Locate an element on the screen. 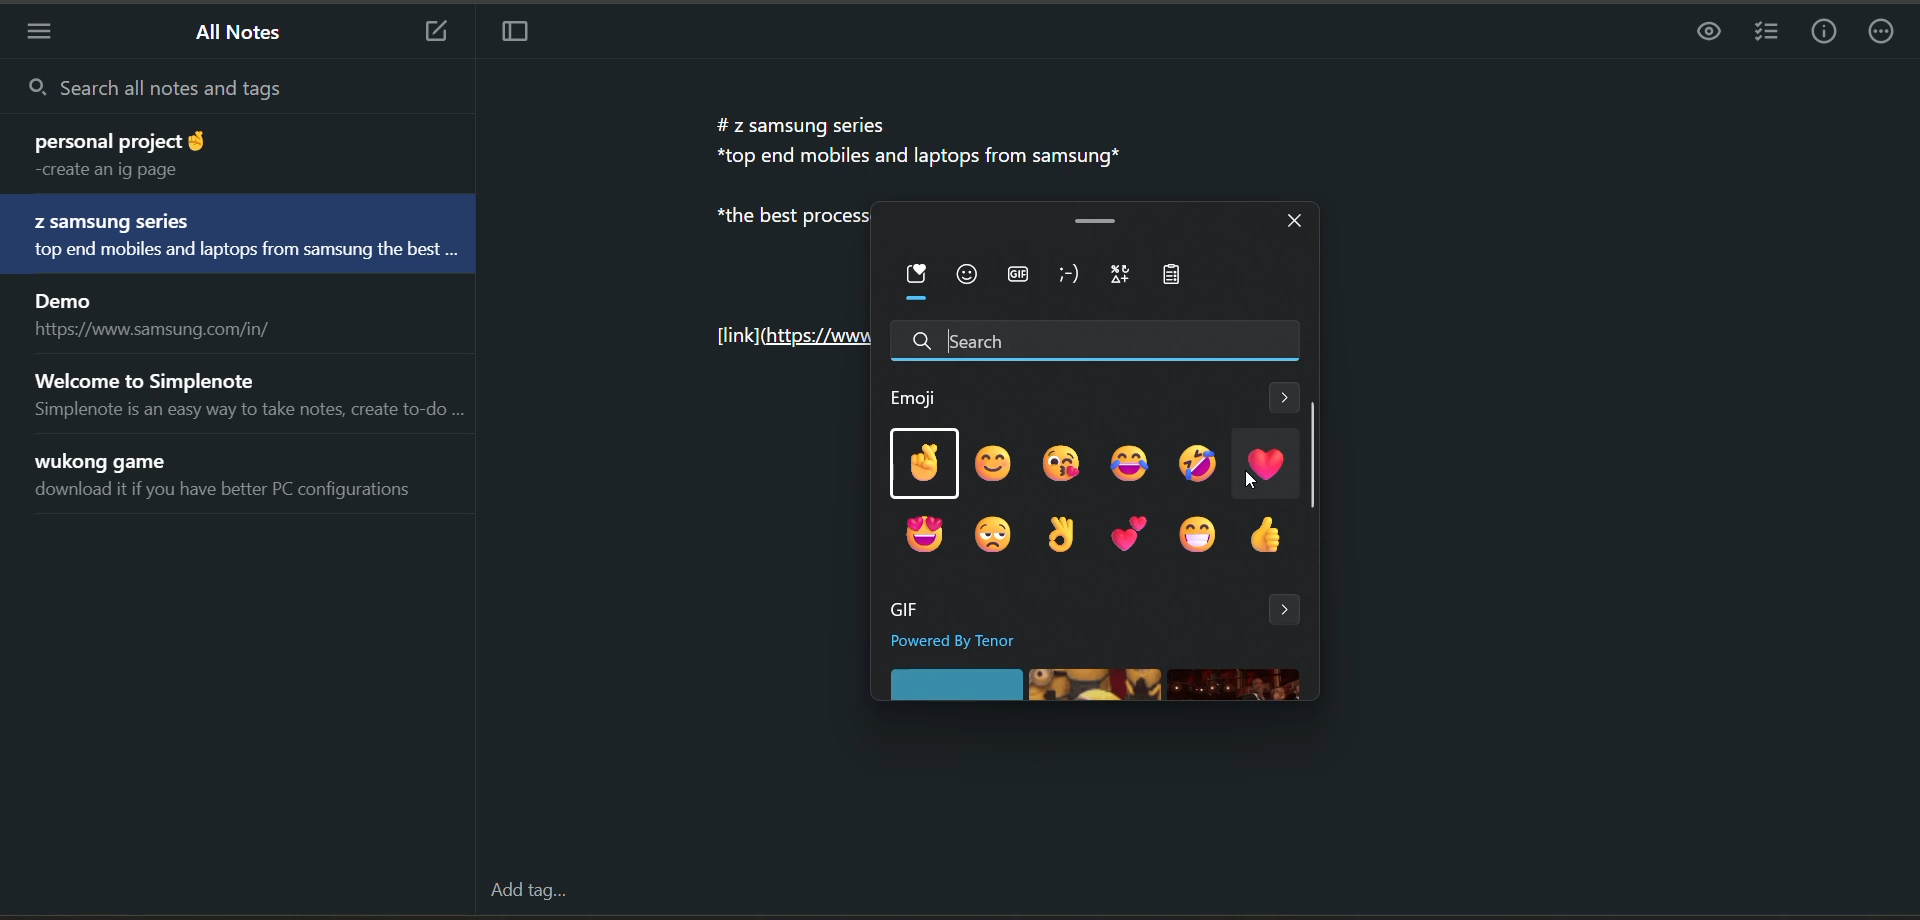 This screenshot has width=1920, height=920. emoji 12 is located at coordinates (1266, 536).